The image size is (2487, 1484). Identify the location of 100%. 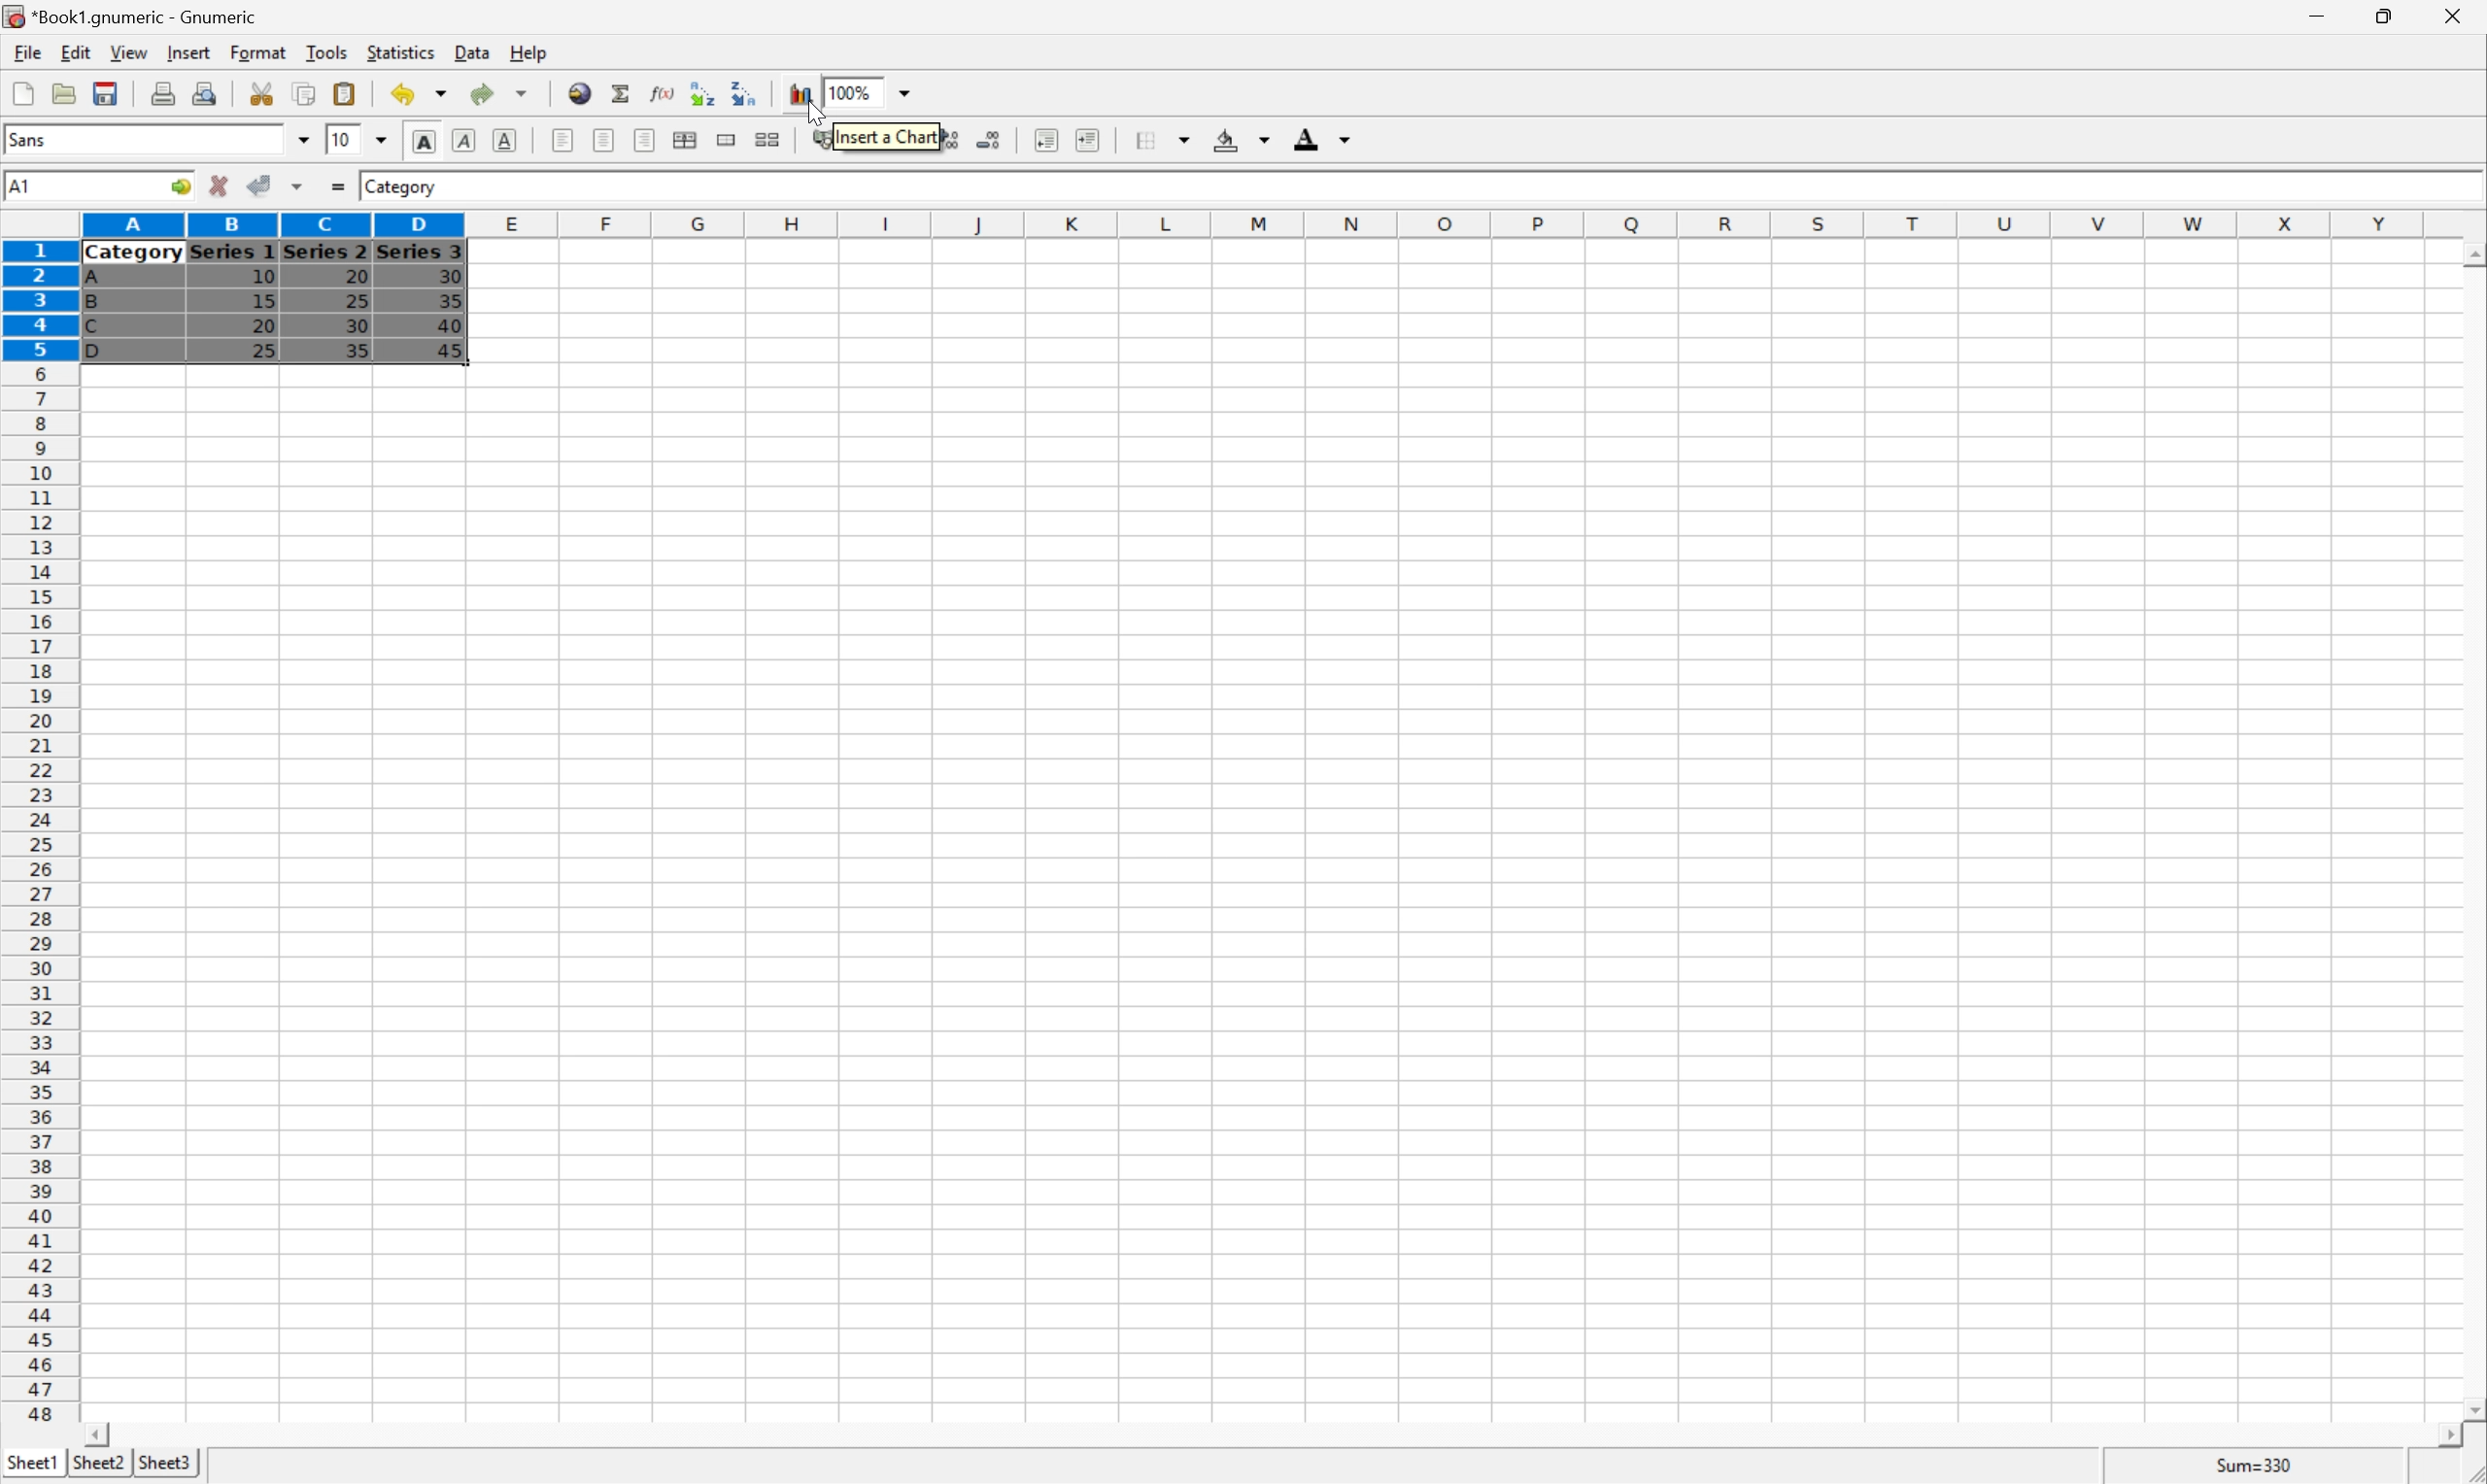
(852, 92).